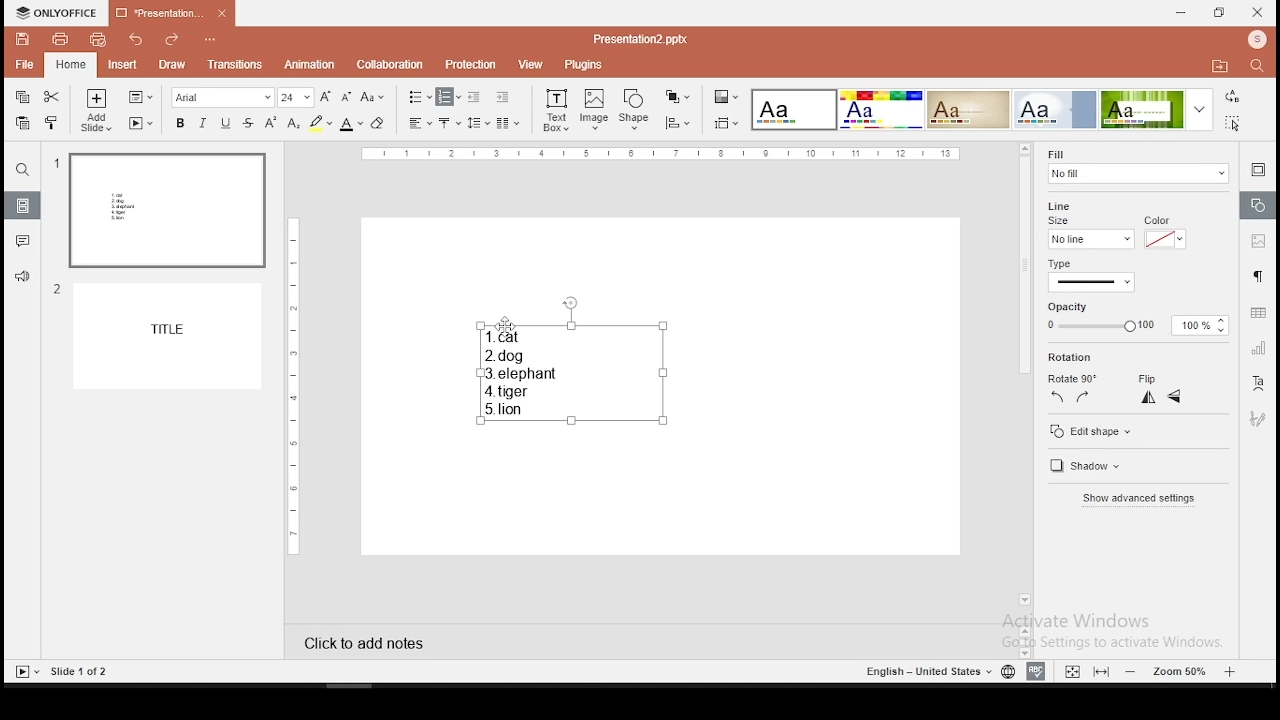  What do you see at coordinates (1150, 375) in the screenshot?
I see `flip` at bounding box center [1150, 375].